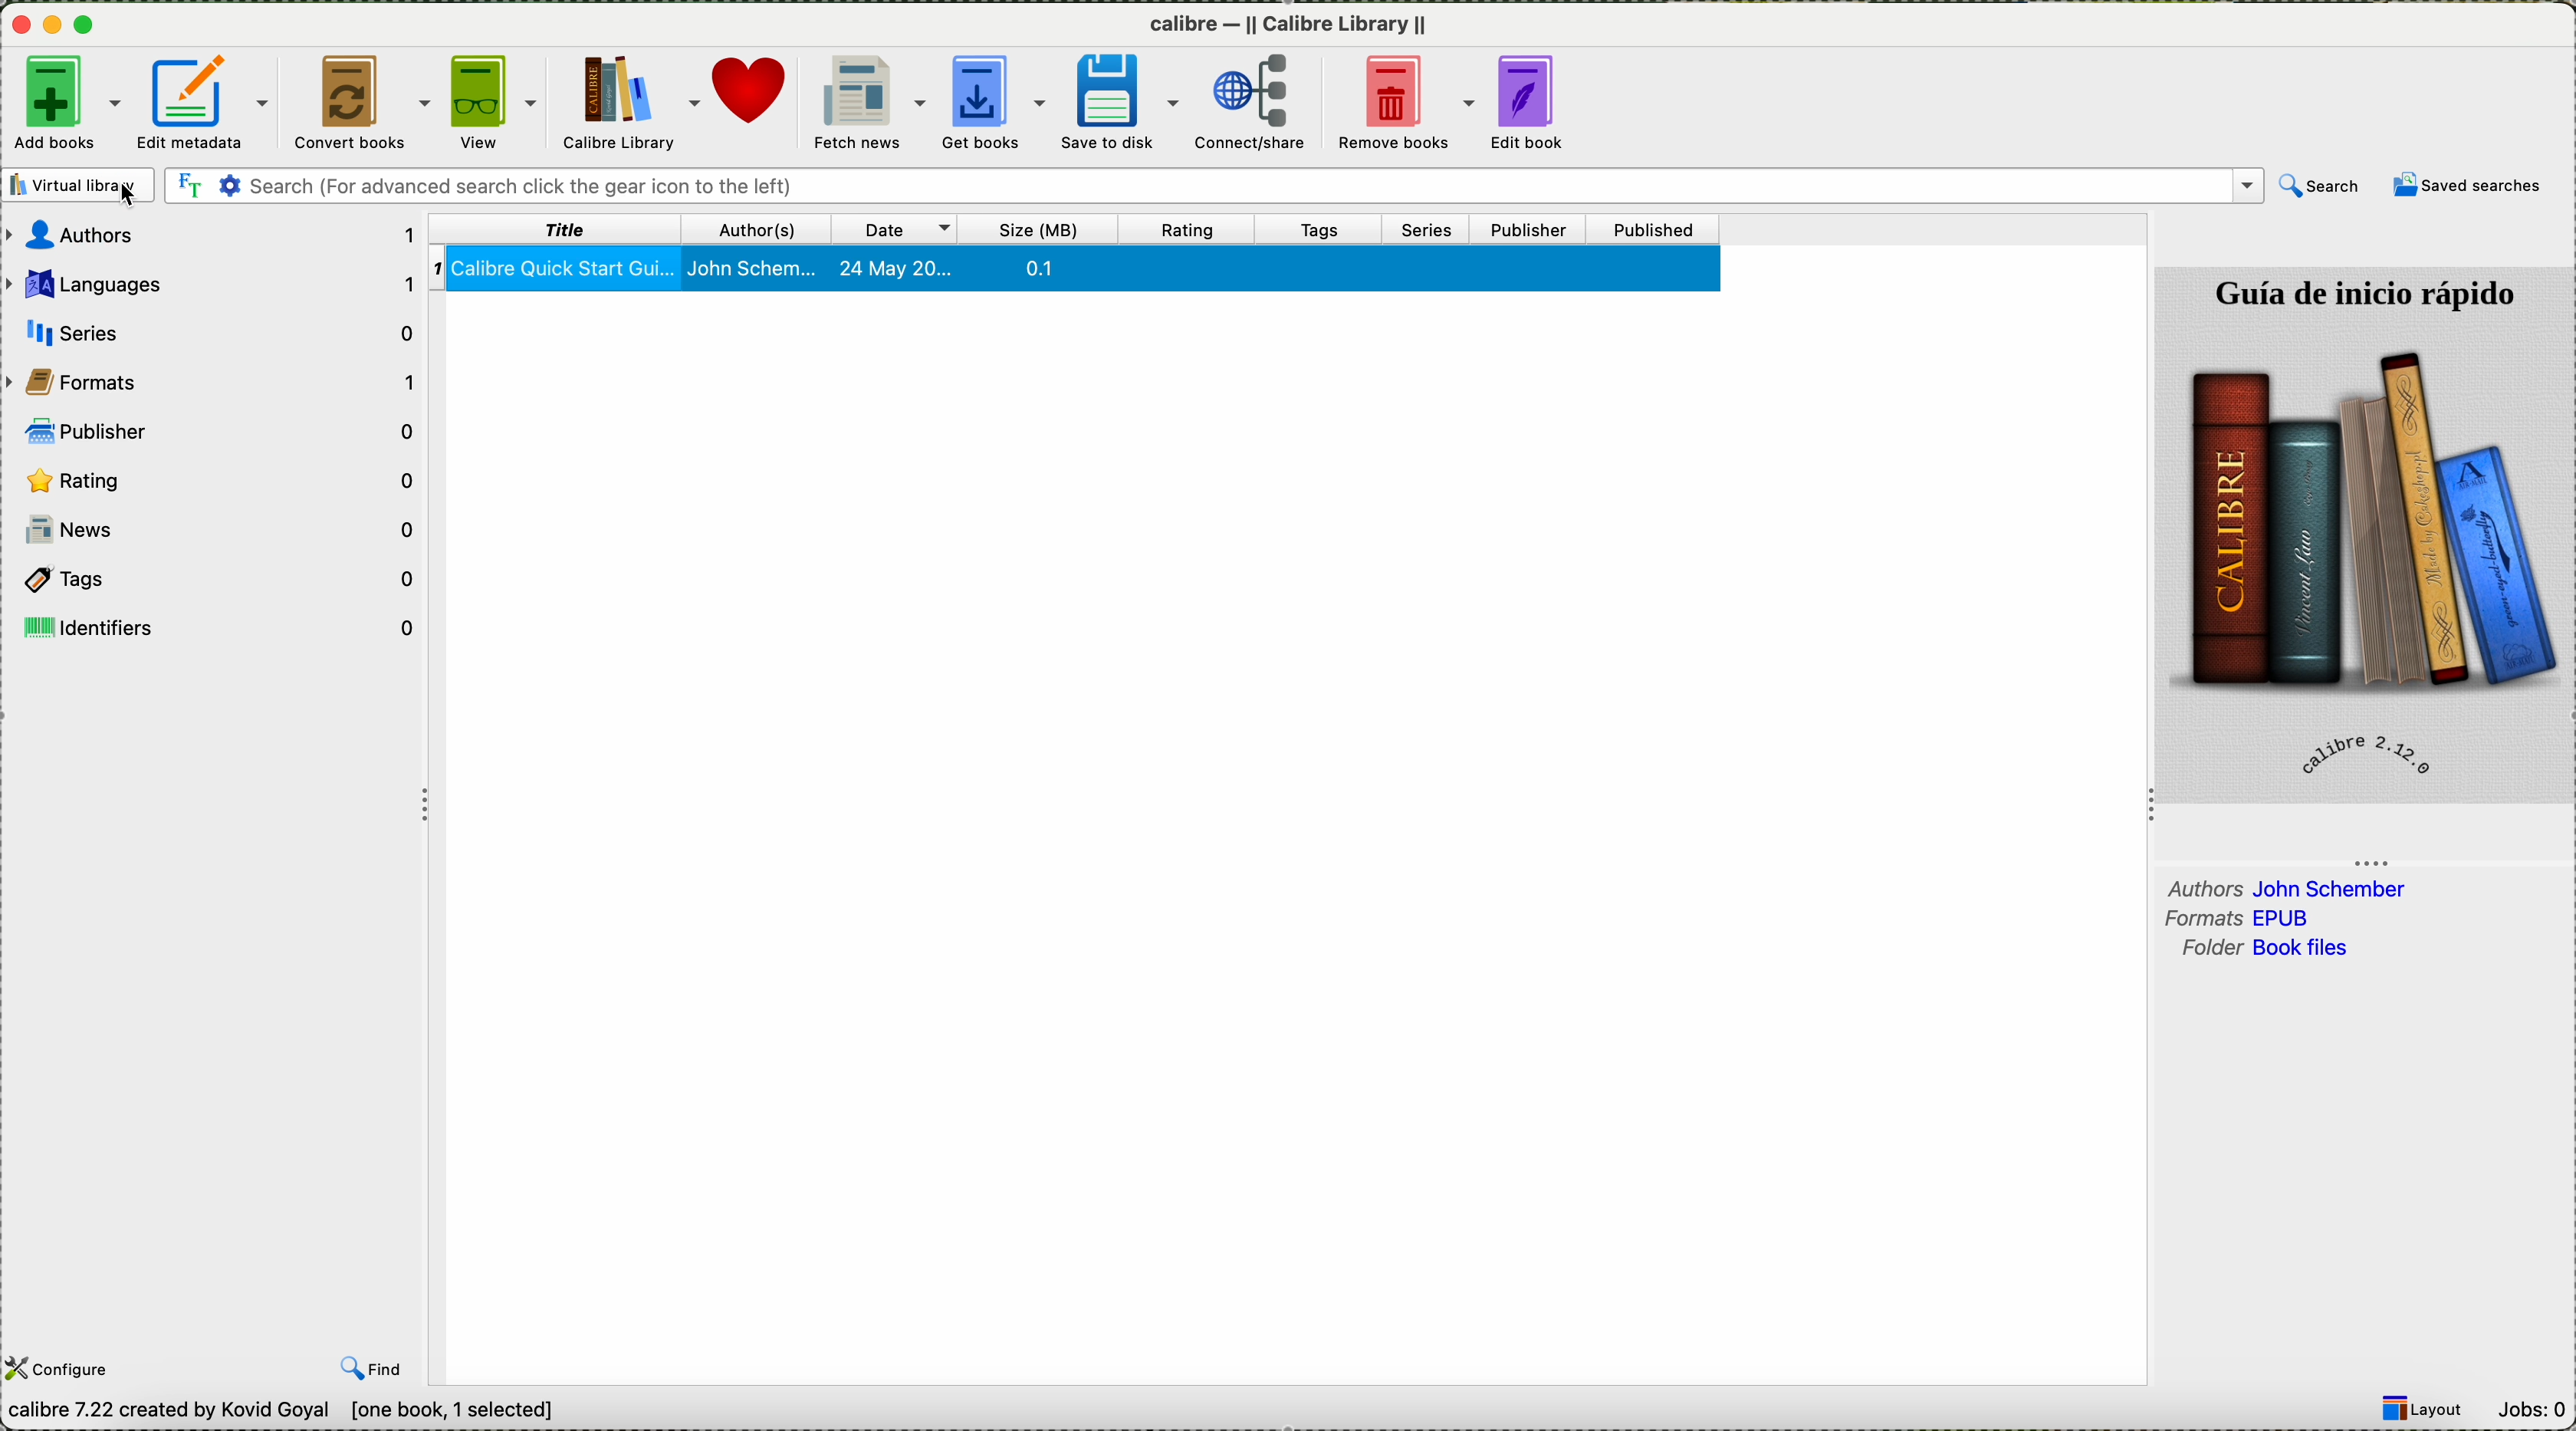 The width and height of the screenshot is (2576, 1431). Describe the element at coordinates (898, 227) in the screenshot. I see `date` at that location.